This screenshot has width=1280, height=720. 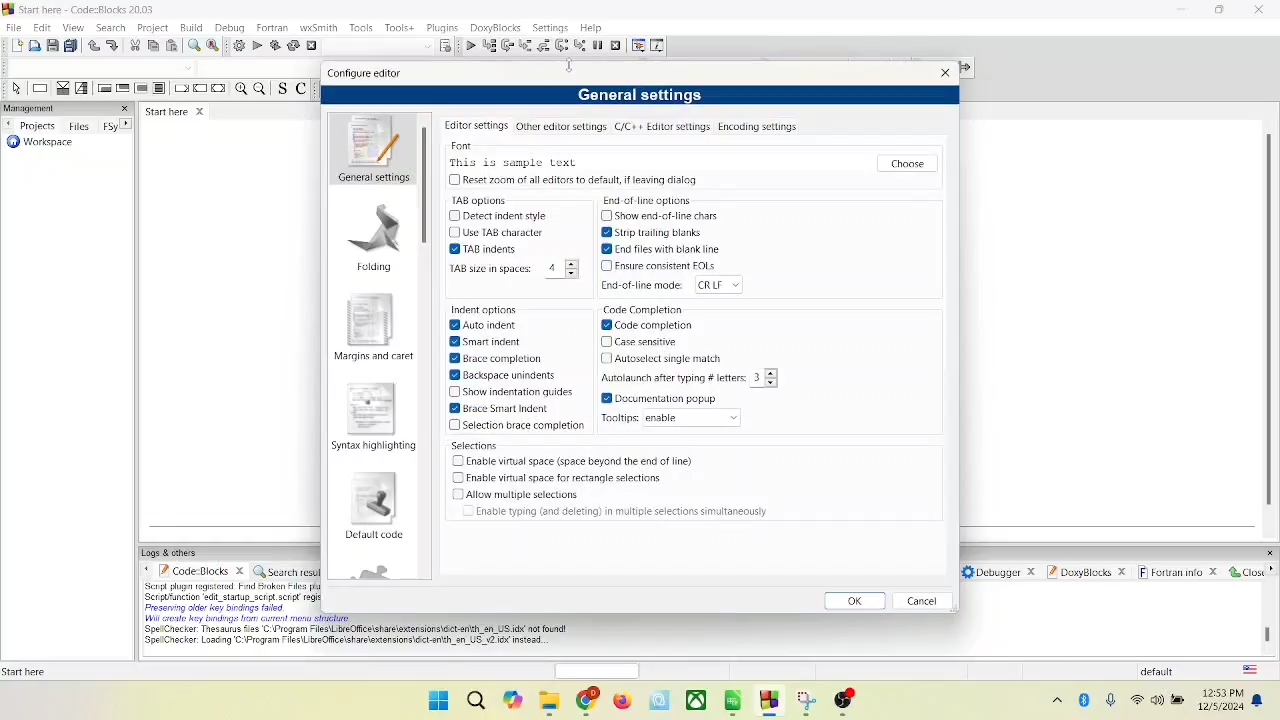 I want to click on end of line options, so click(x=644, y=203).